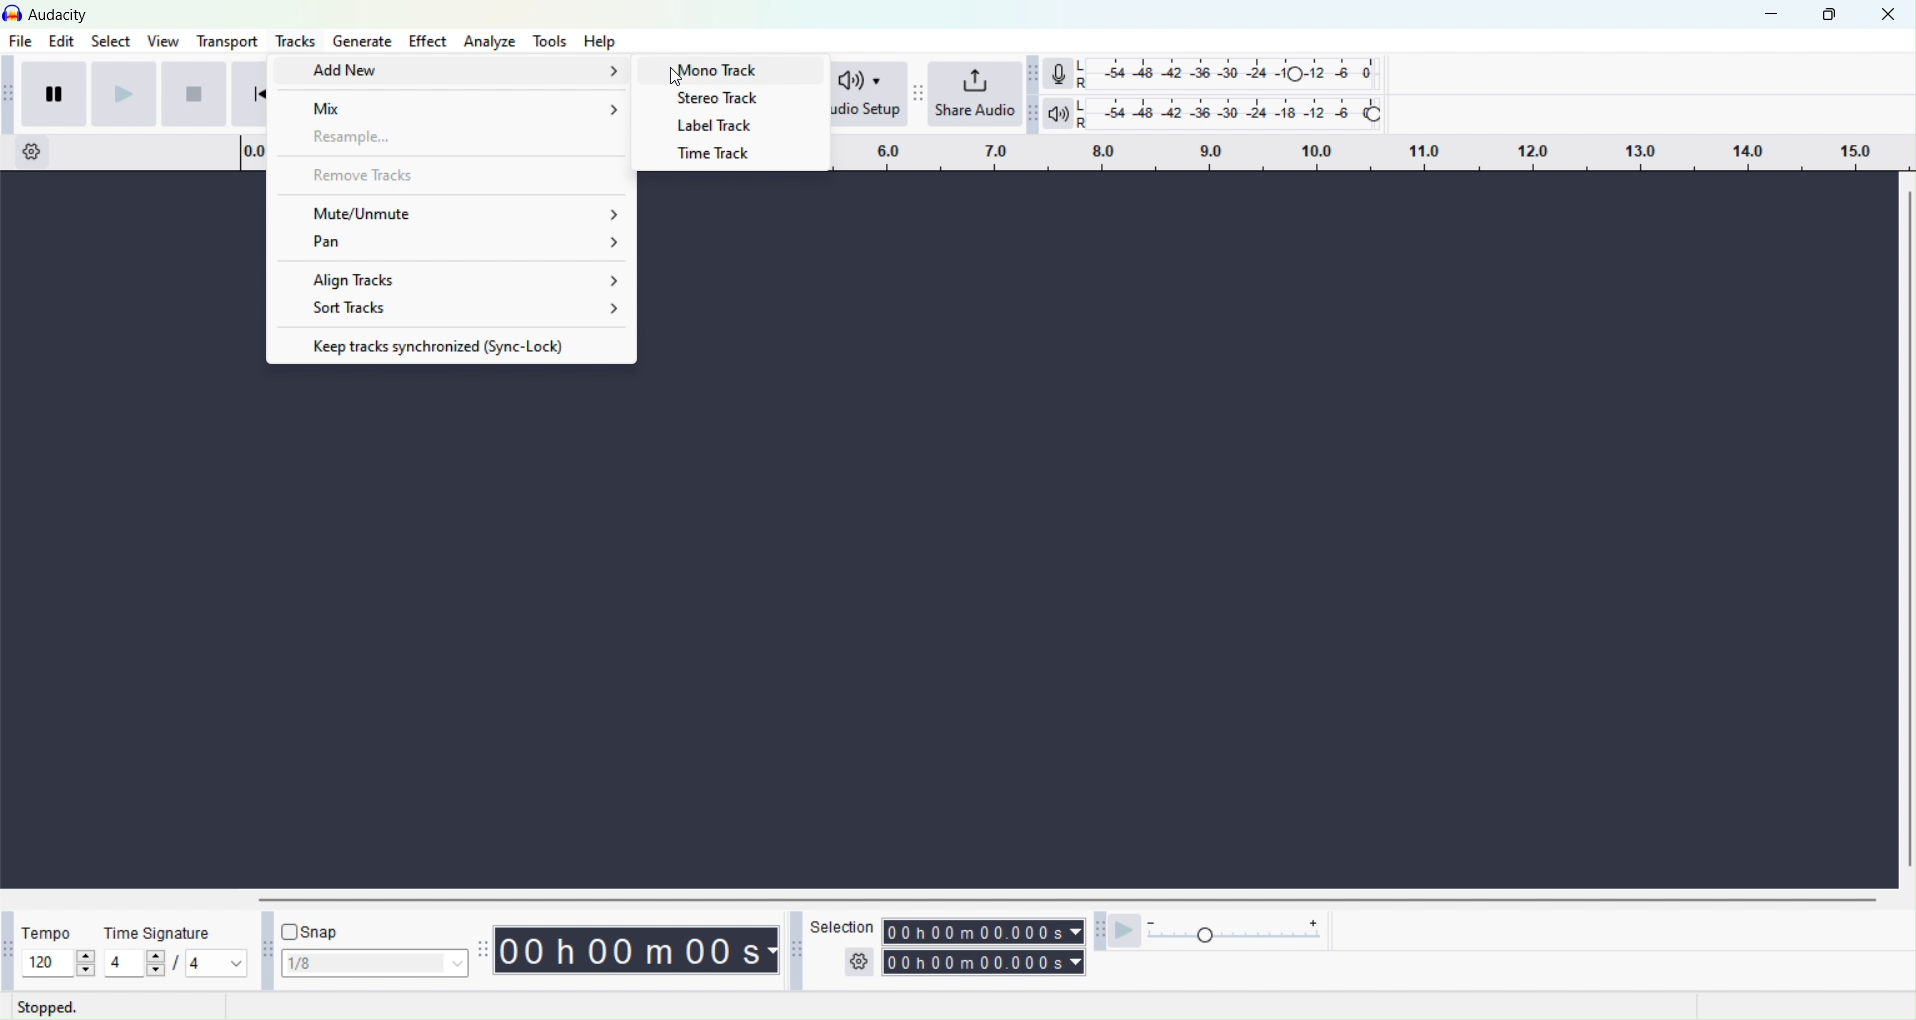 The image size is (1916, 1020). Describe the element at coordinates (41, 963) in the screenshot. I see `edit/current tempo` at that location.